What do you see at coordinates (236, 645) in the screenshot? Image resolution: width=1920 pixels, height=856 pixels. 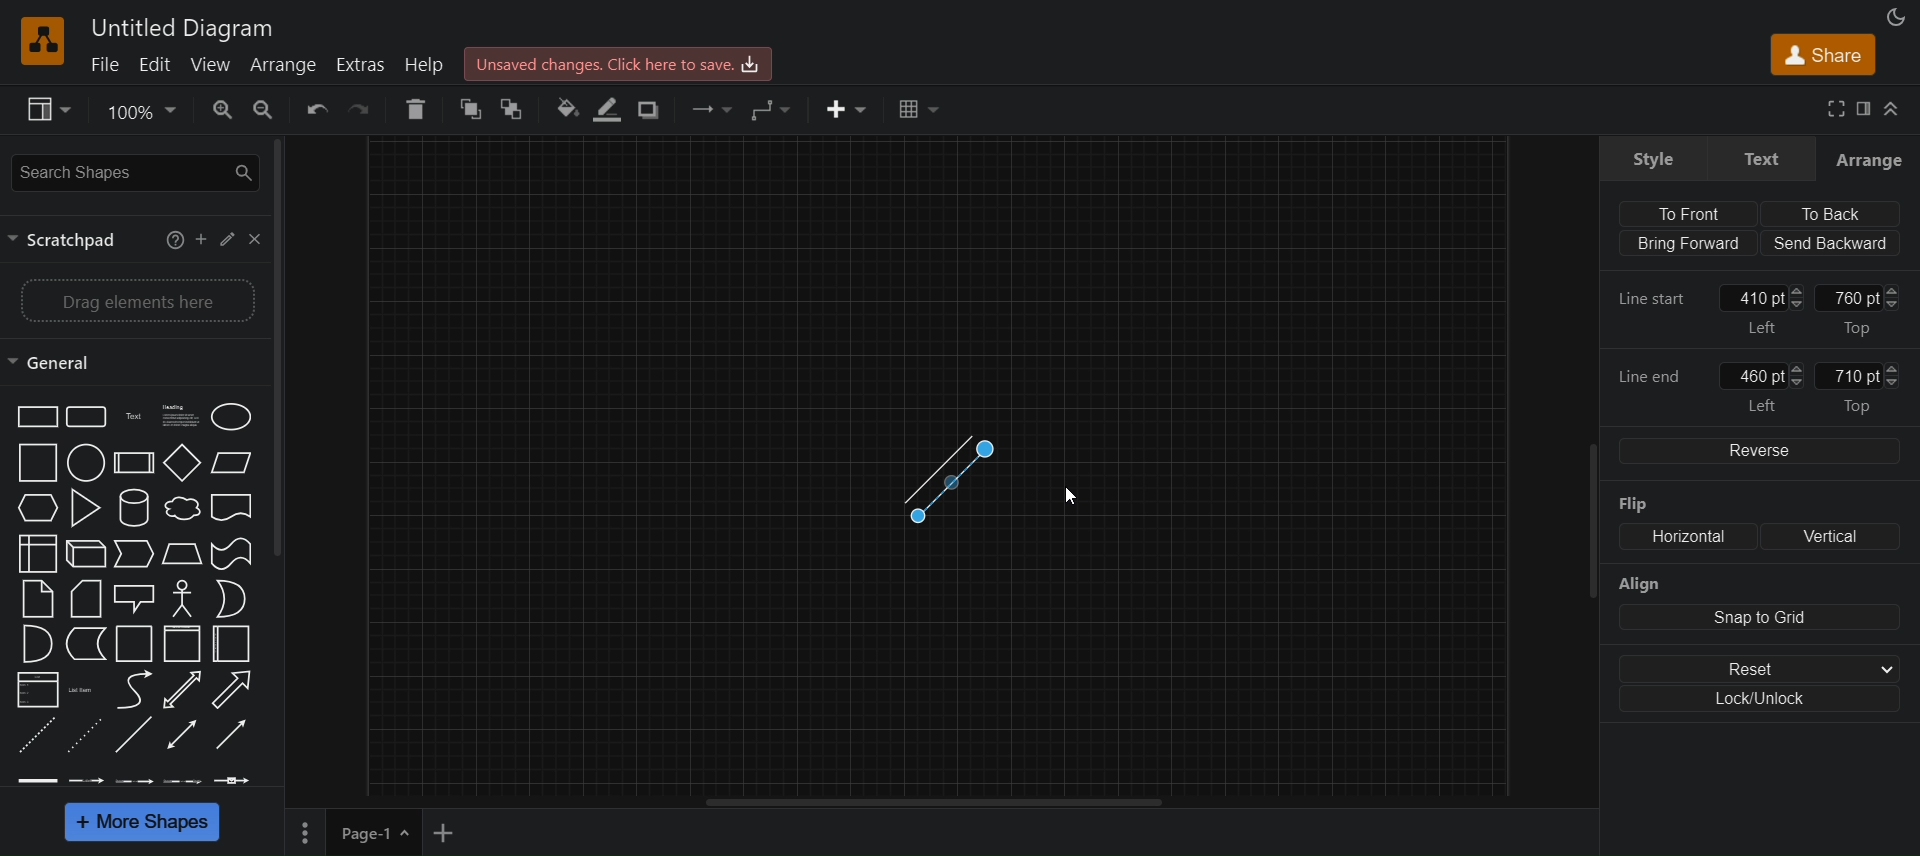 I see `Horizontal container` at bounding box center [236, 645].